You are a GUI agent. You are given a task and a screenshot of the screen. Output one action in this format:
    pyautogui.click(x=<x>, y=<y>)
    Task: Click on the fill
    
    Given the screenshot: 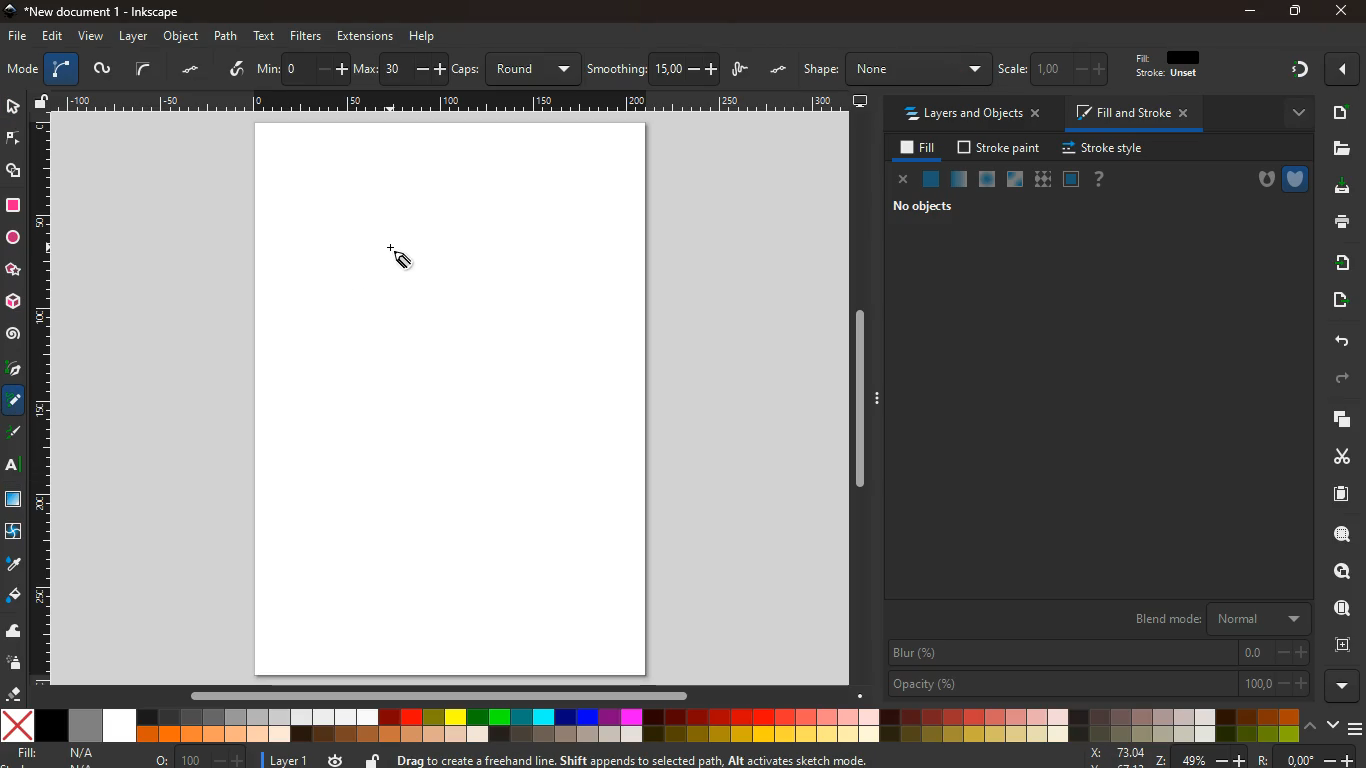 What is the action you would take?
    pyautogui.click(x=1177, y=65)
    